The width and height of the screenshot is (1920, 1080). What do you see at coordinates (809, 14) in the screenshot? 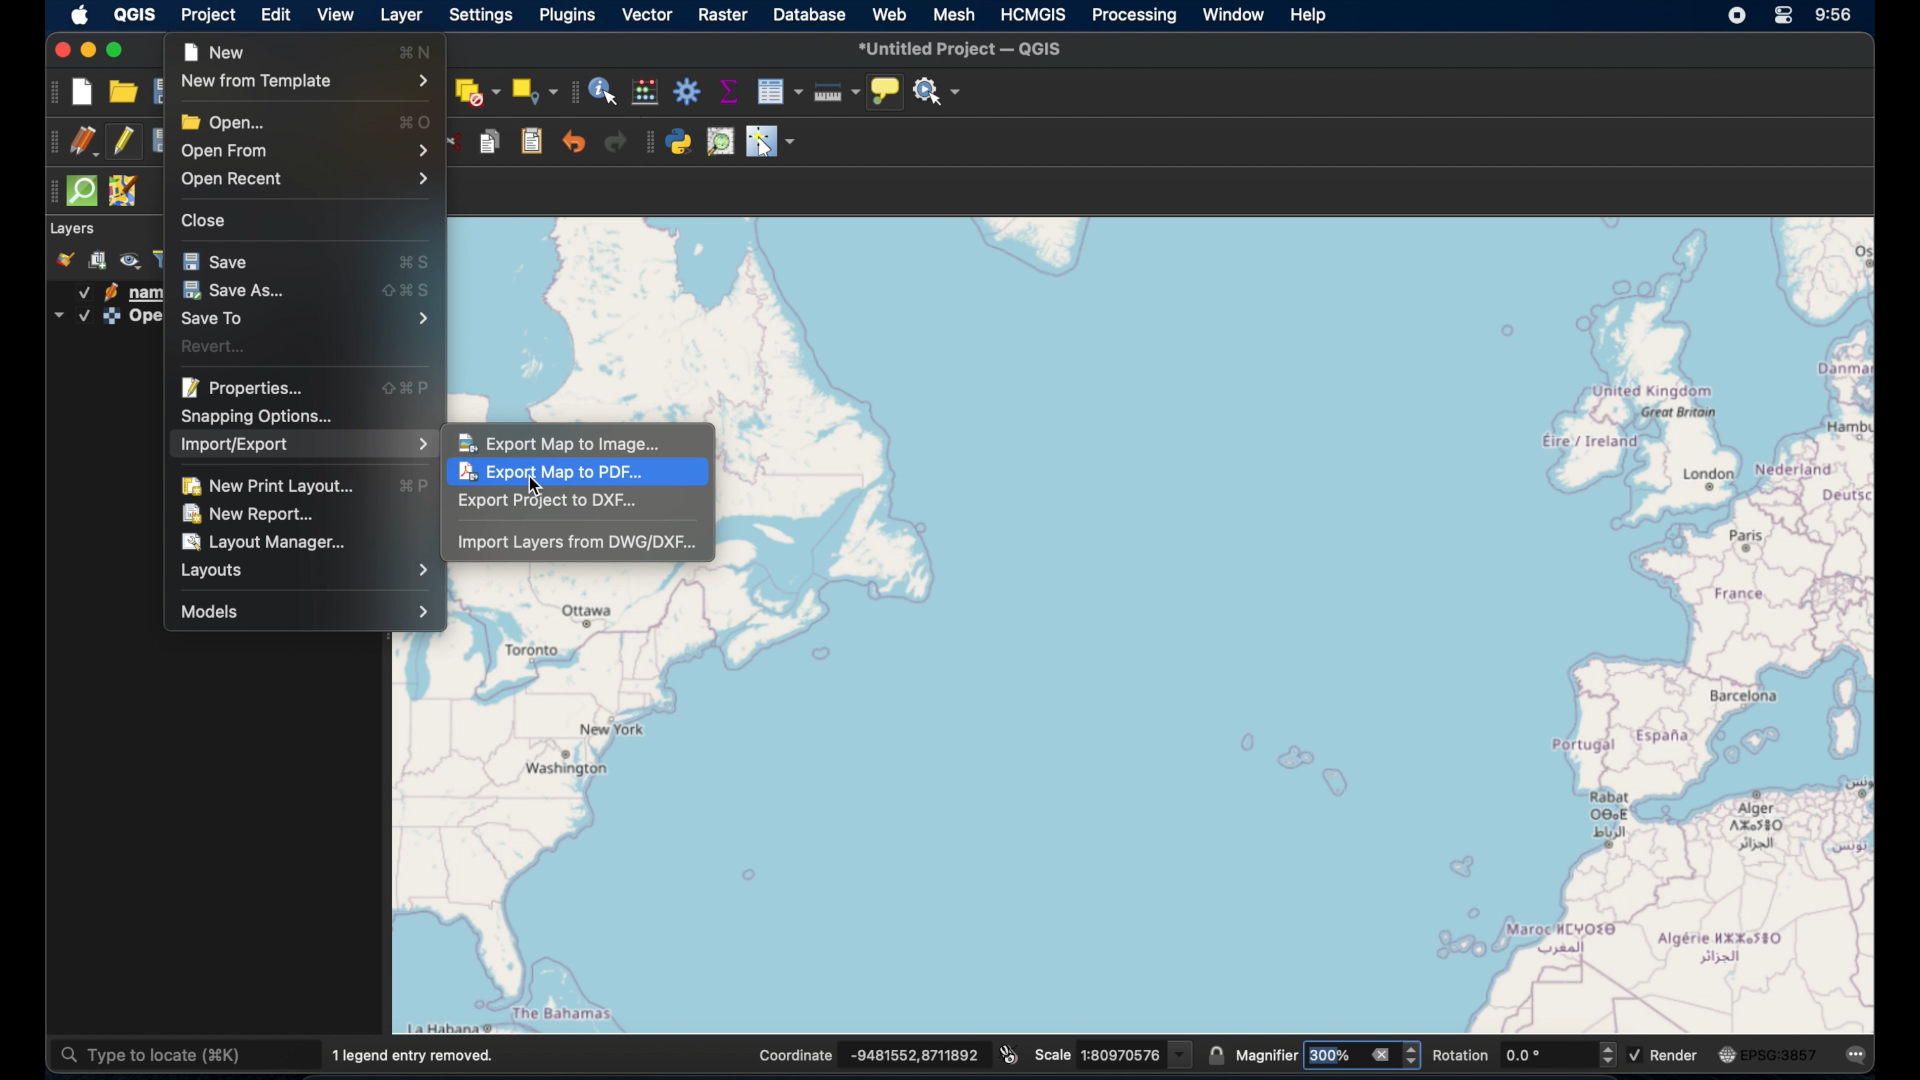
I see `database` at bounding box center [809, 14].